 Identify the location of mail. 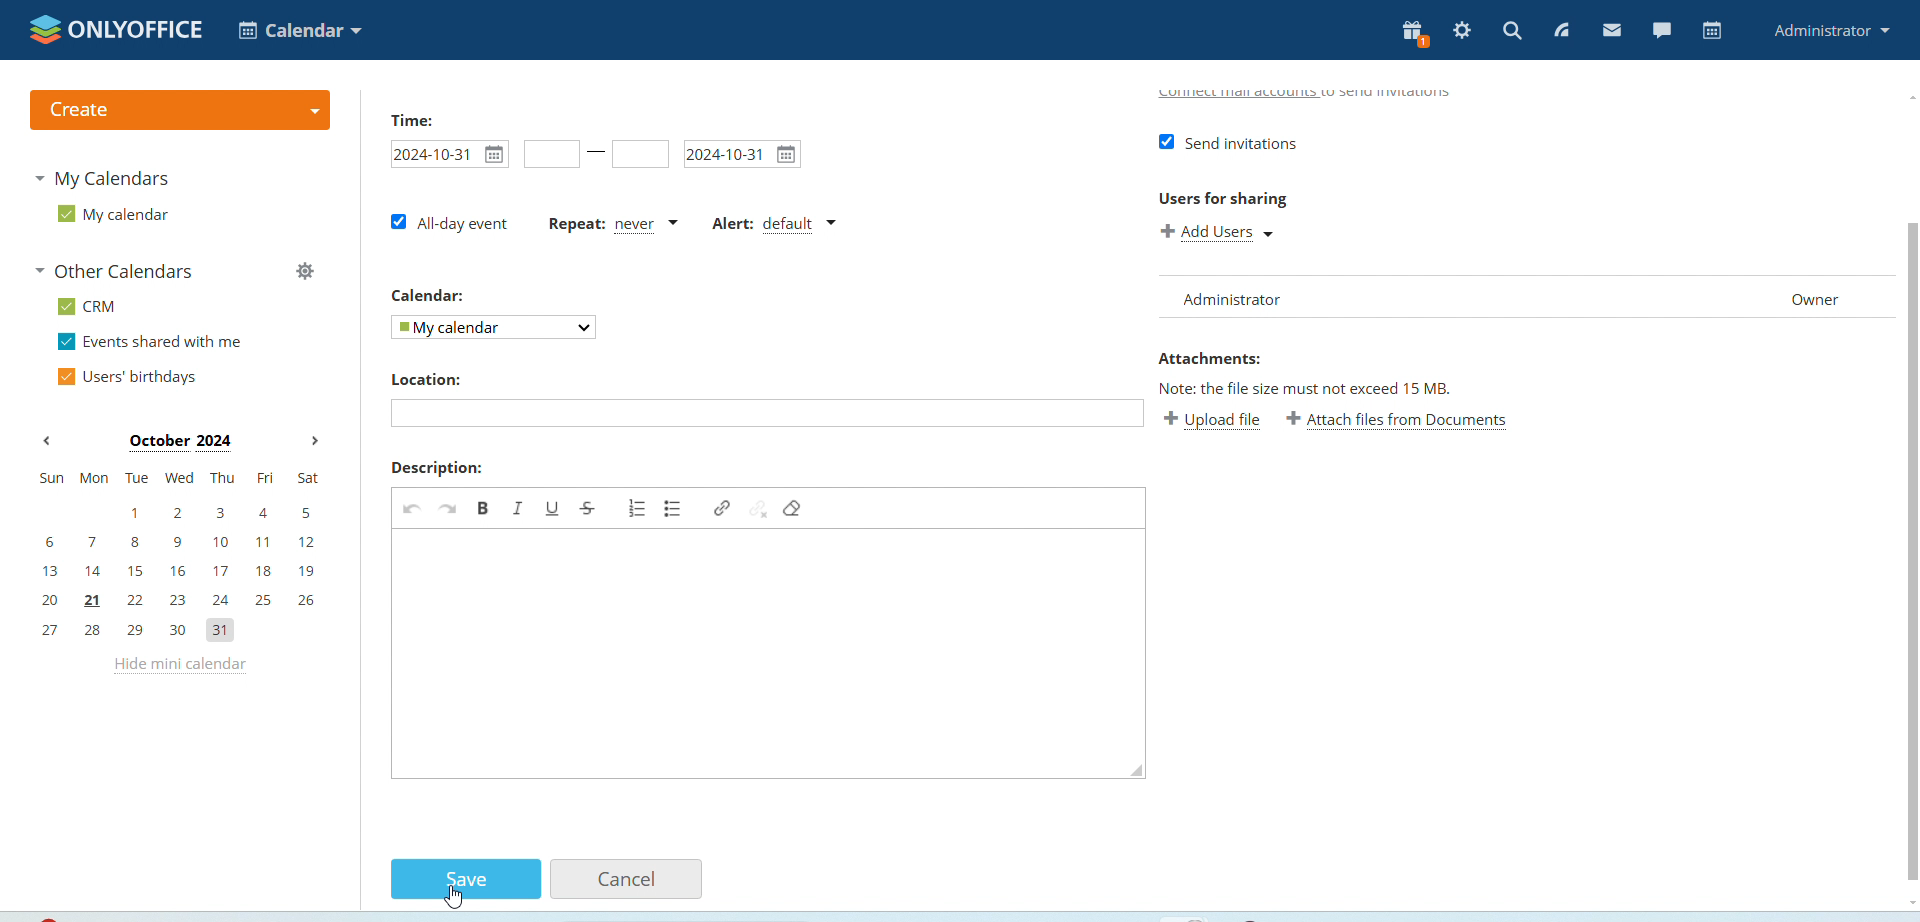
(1613, 30).